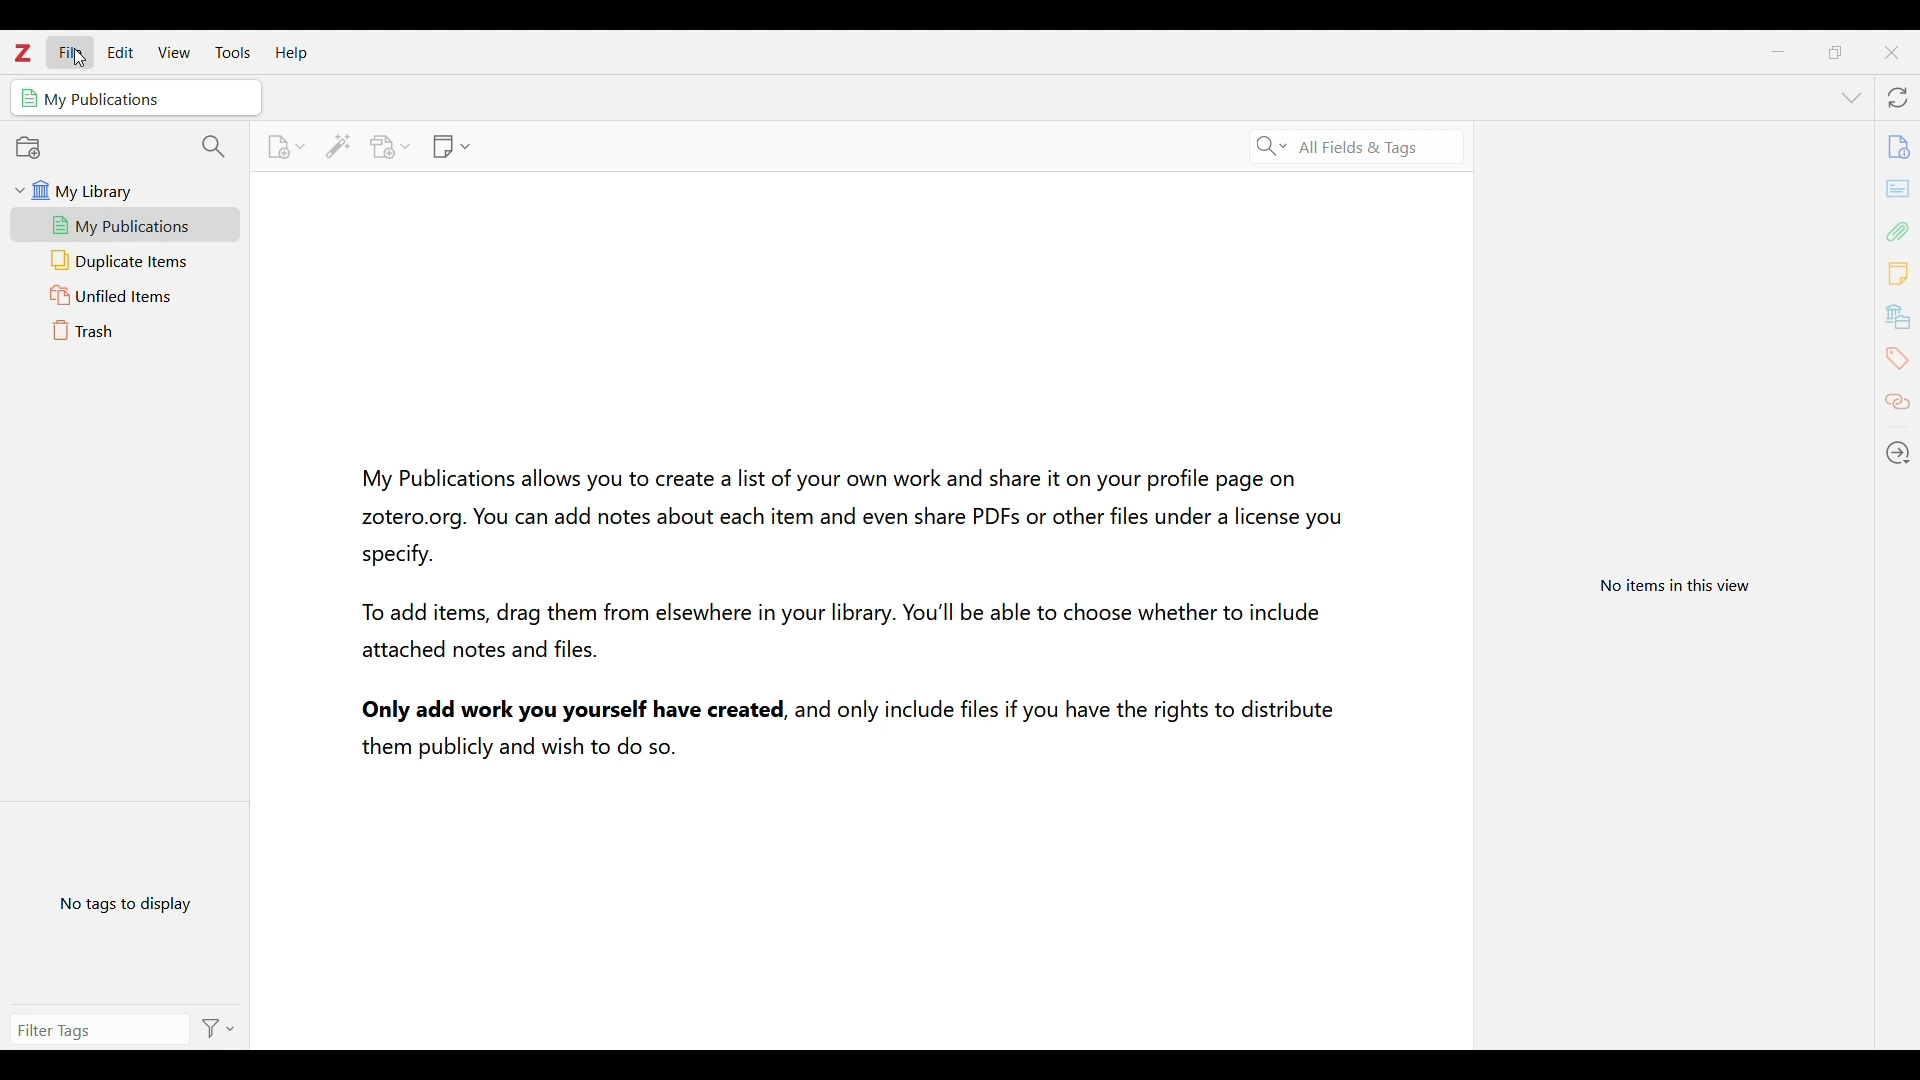 This screenshot has height=1080, width=1920. What do you see at coordinates (1897, 404) in the screenshot?
I see `Related` at bounding box center [1897, 404].